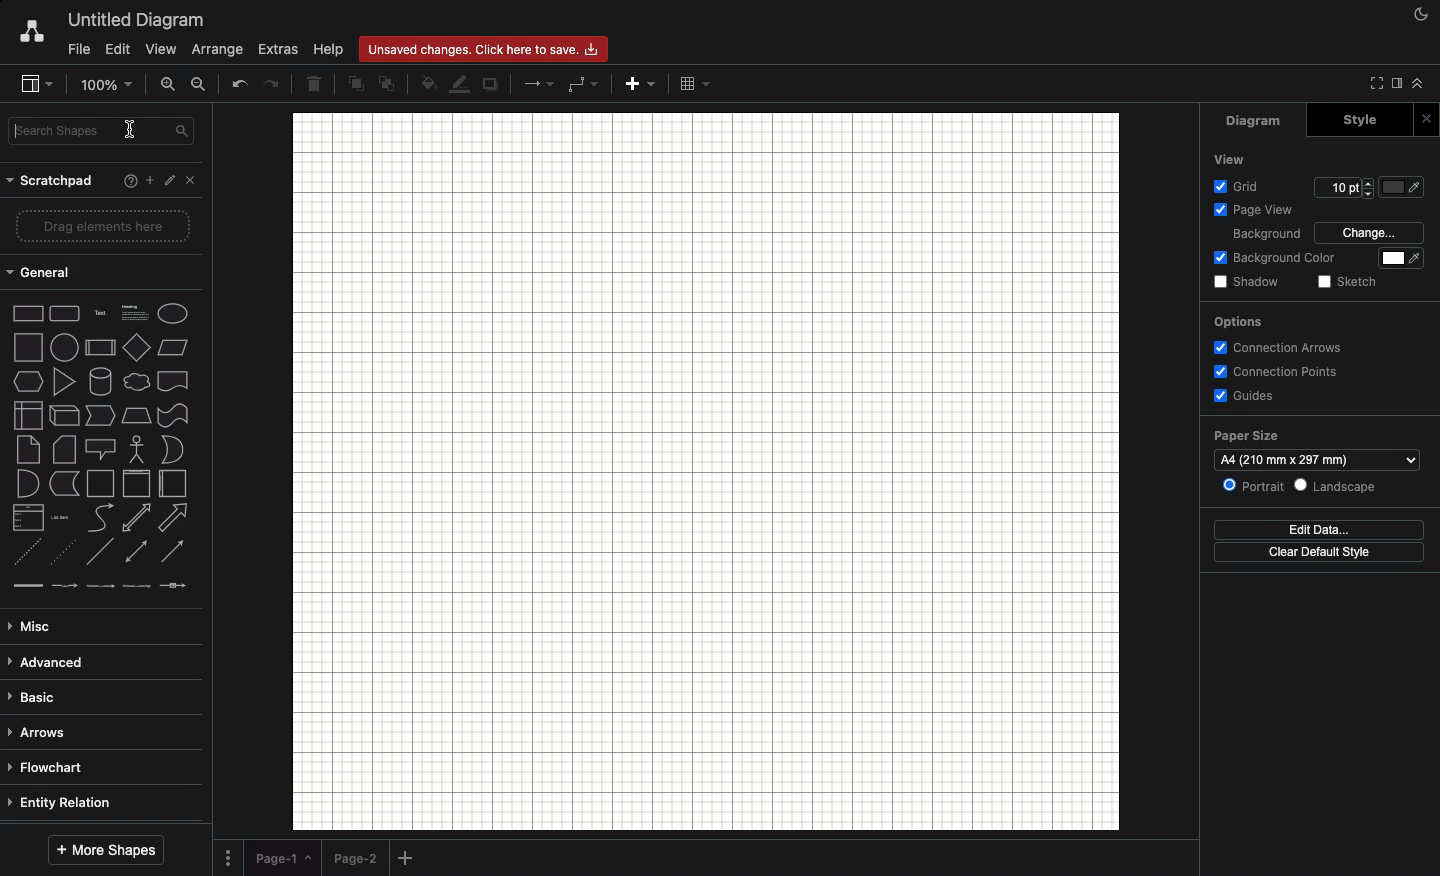 The width and height of the screenshot is (1440, 876). What do you see at coordinates (386, 83) in the screenshot?
I see `To back` at bounding box center [386, 83].